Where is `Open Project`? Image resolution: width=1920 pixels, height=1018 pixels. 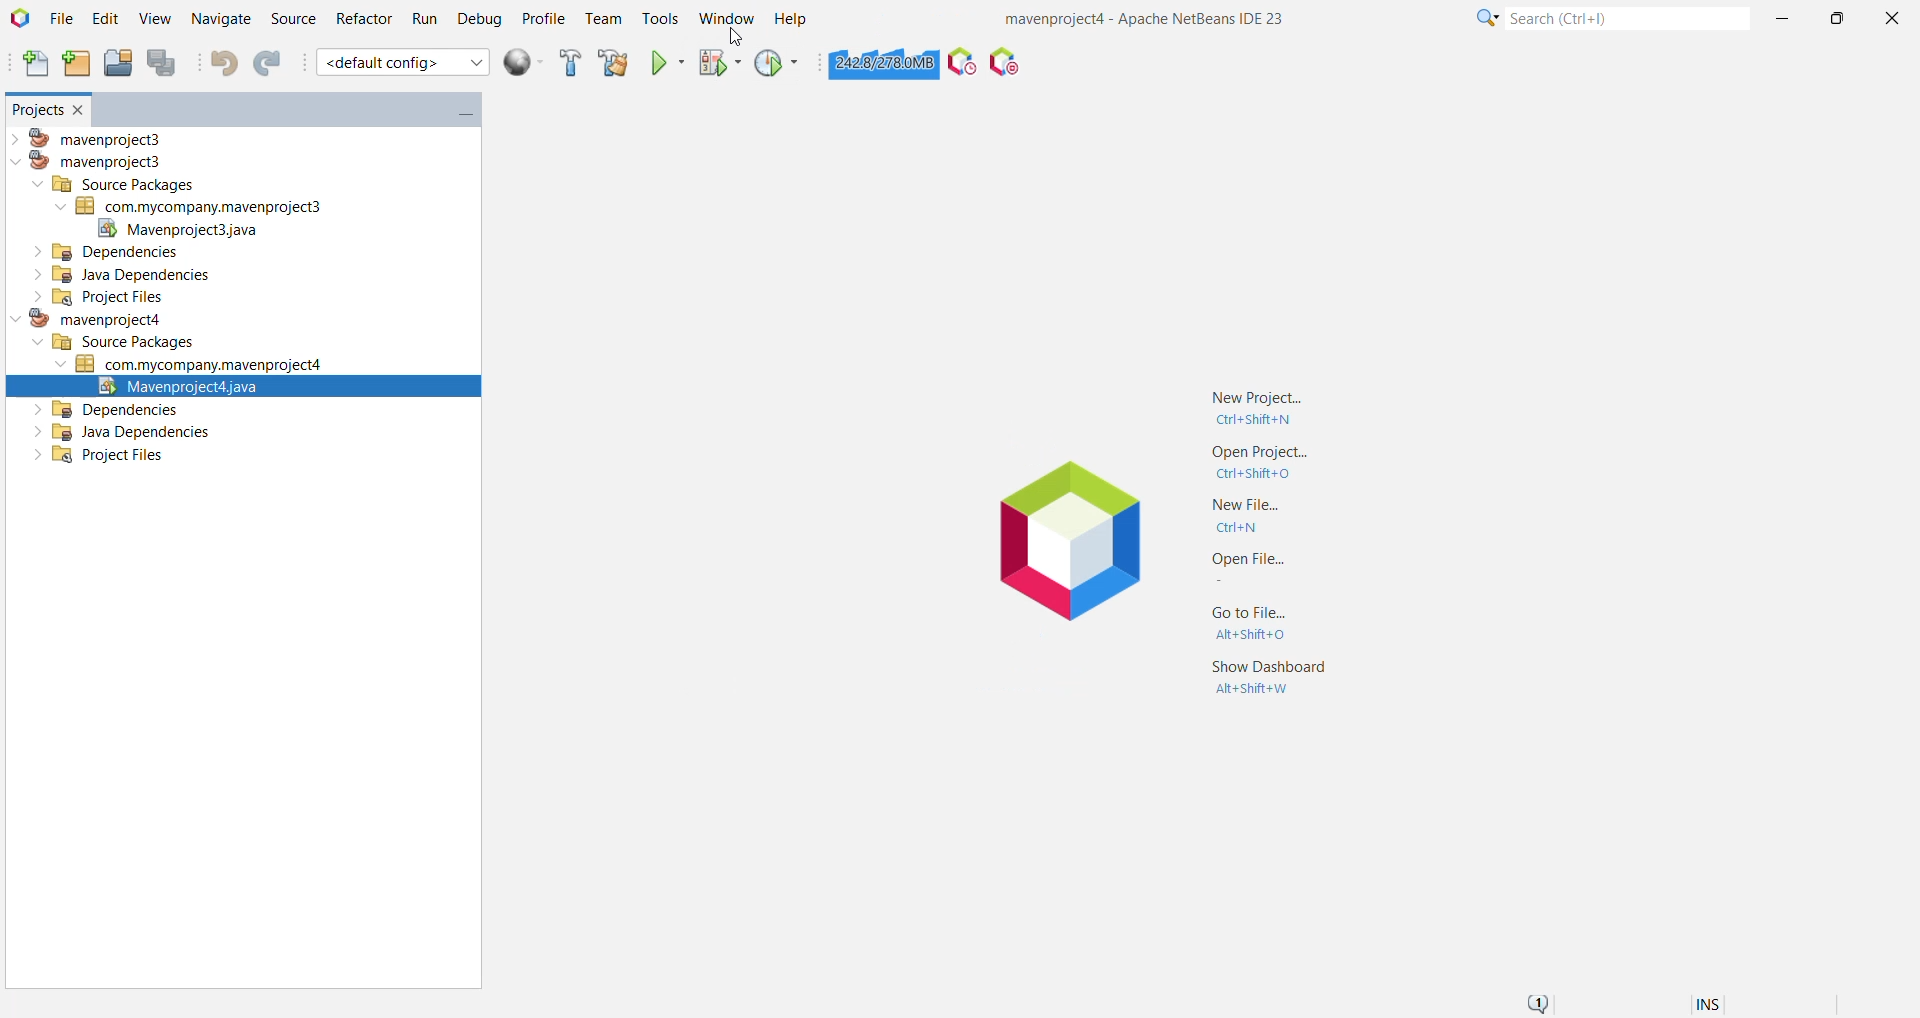
Open Project is located at coordinates (116, 63).